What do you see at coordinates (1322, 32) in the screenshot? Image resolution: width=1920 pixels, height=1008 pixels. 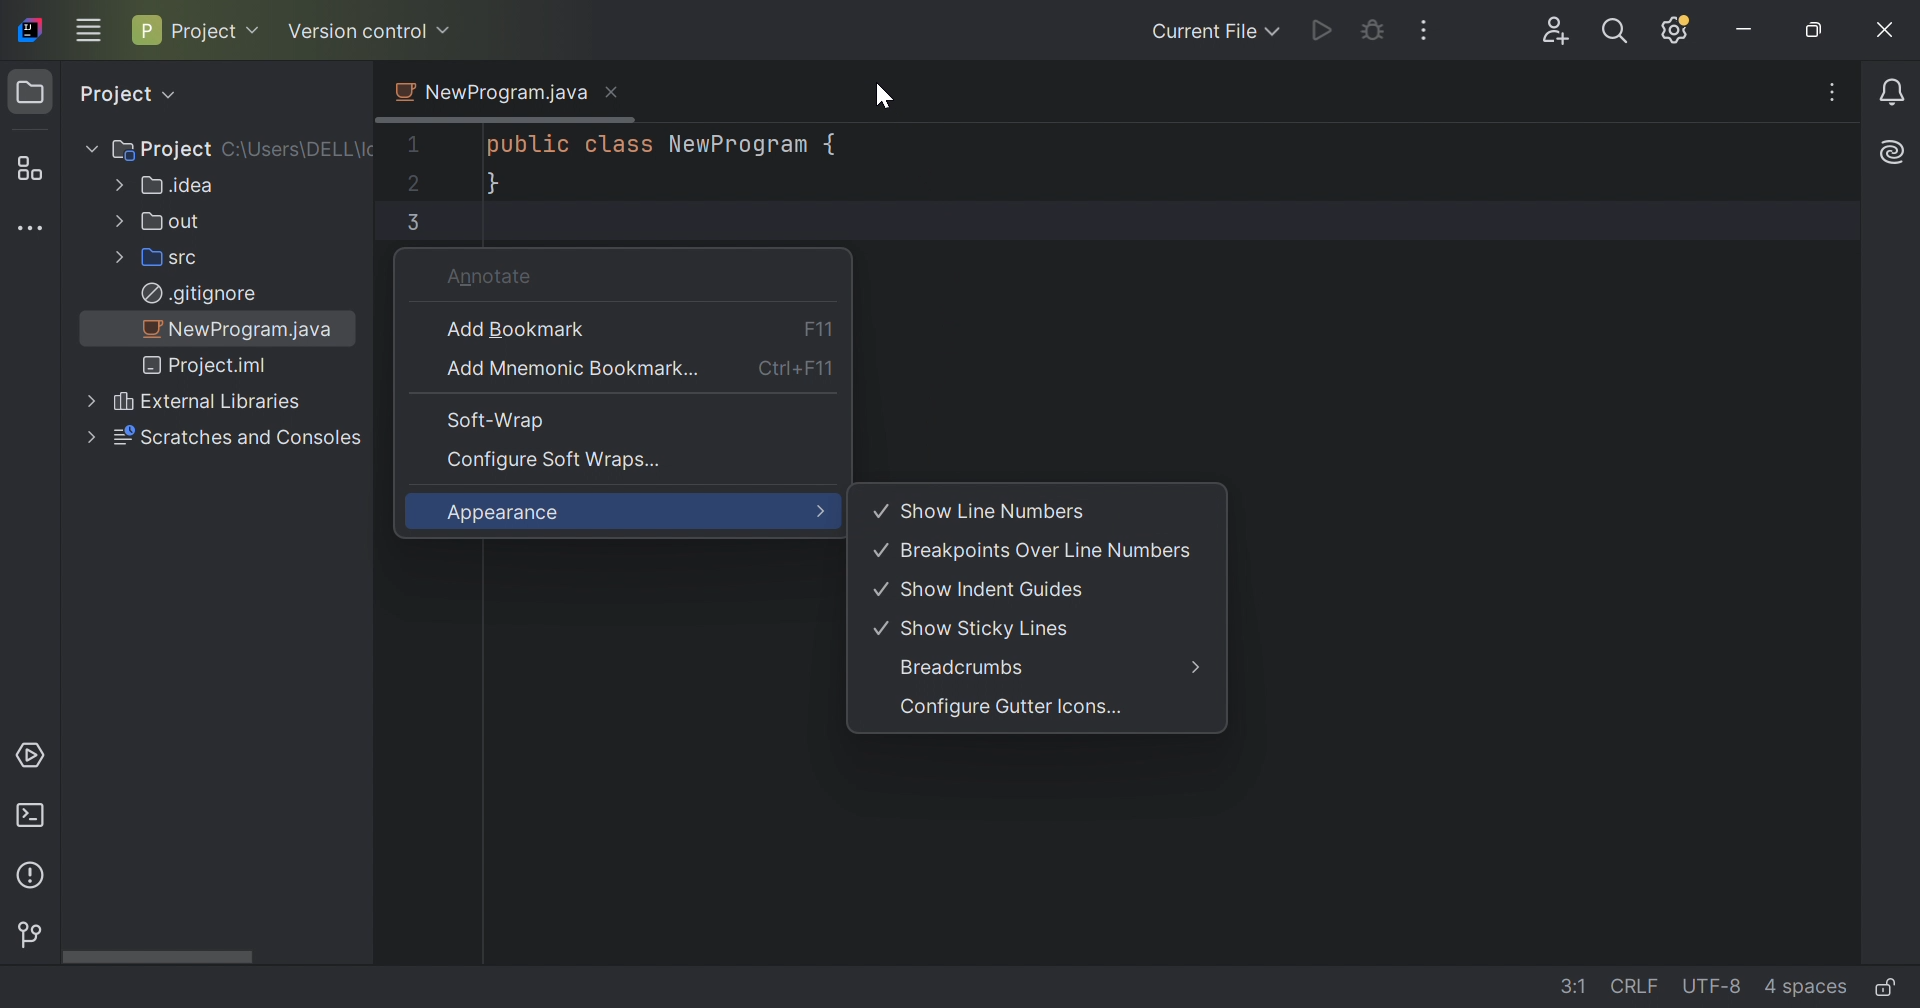 I see `Run NewProgram.java` at bounding box center [1322, 32].